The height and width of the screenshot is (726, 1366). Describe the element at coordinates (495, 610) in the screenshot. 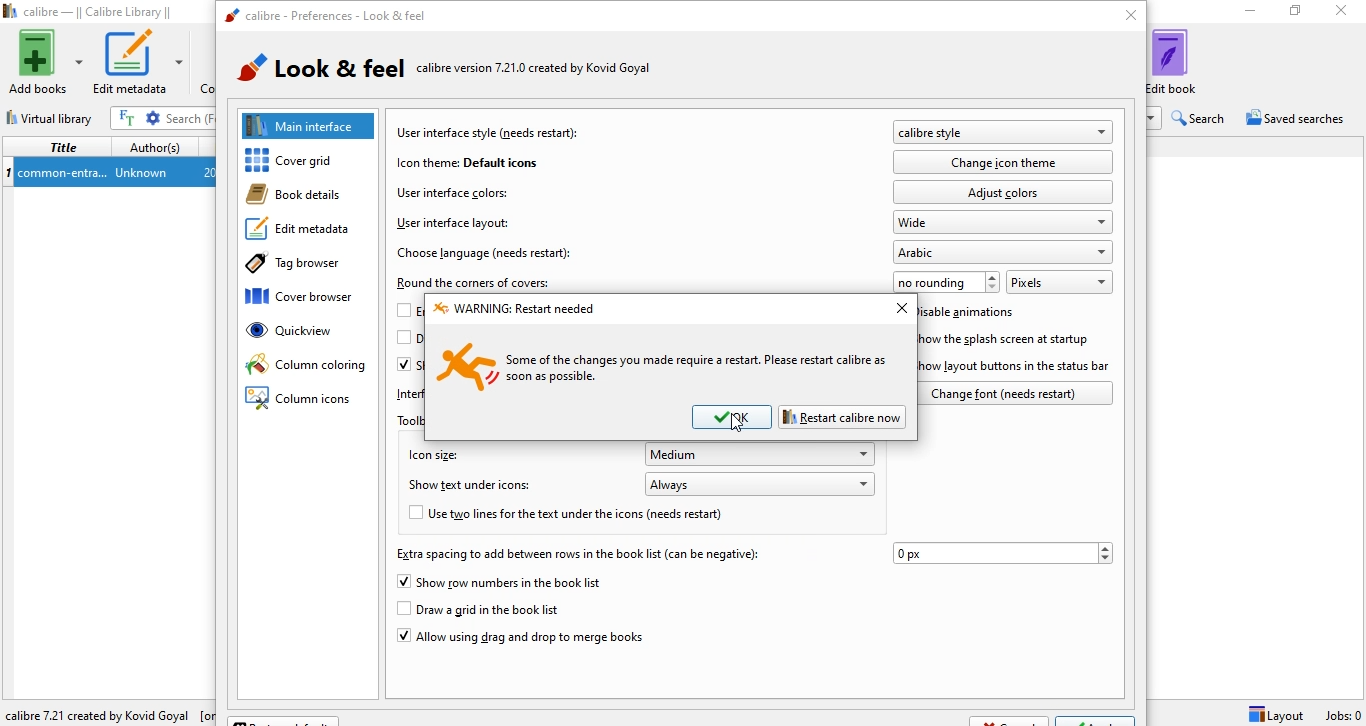

I see `draw a grid in the book list` at that location.